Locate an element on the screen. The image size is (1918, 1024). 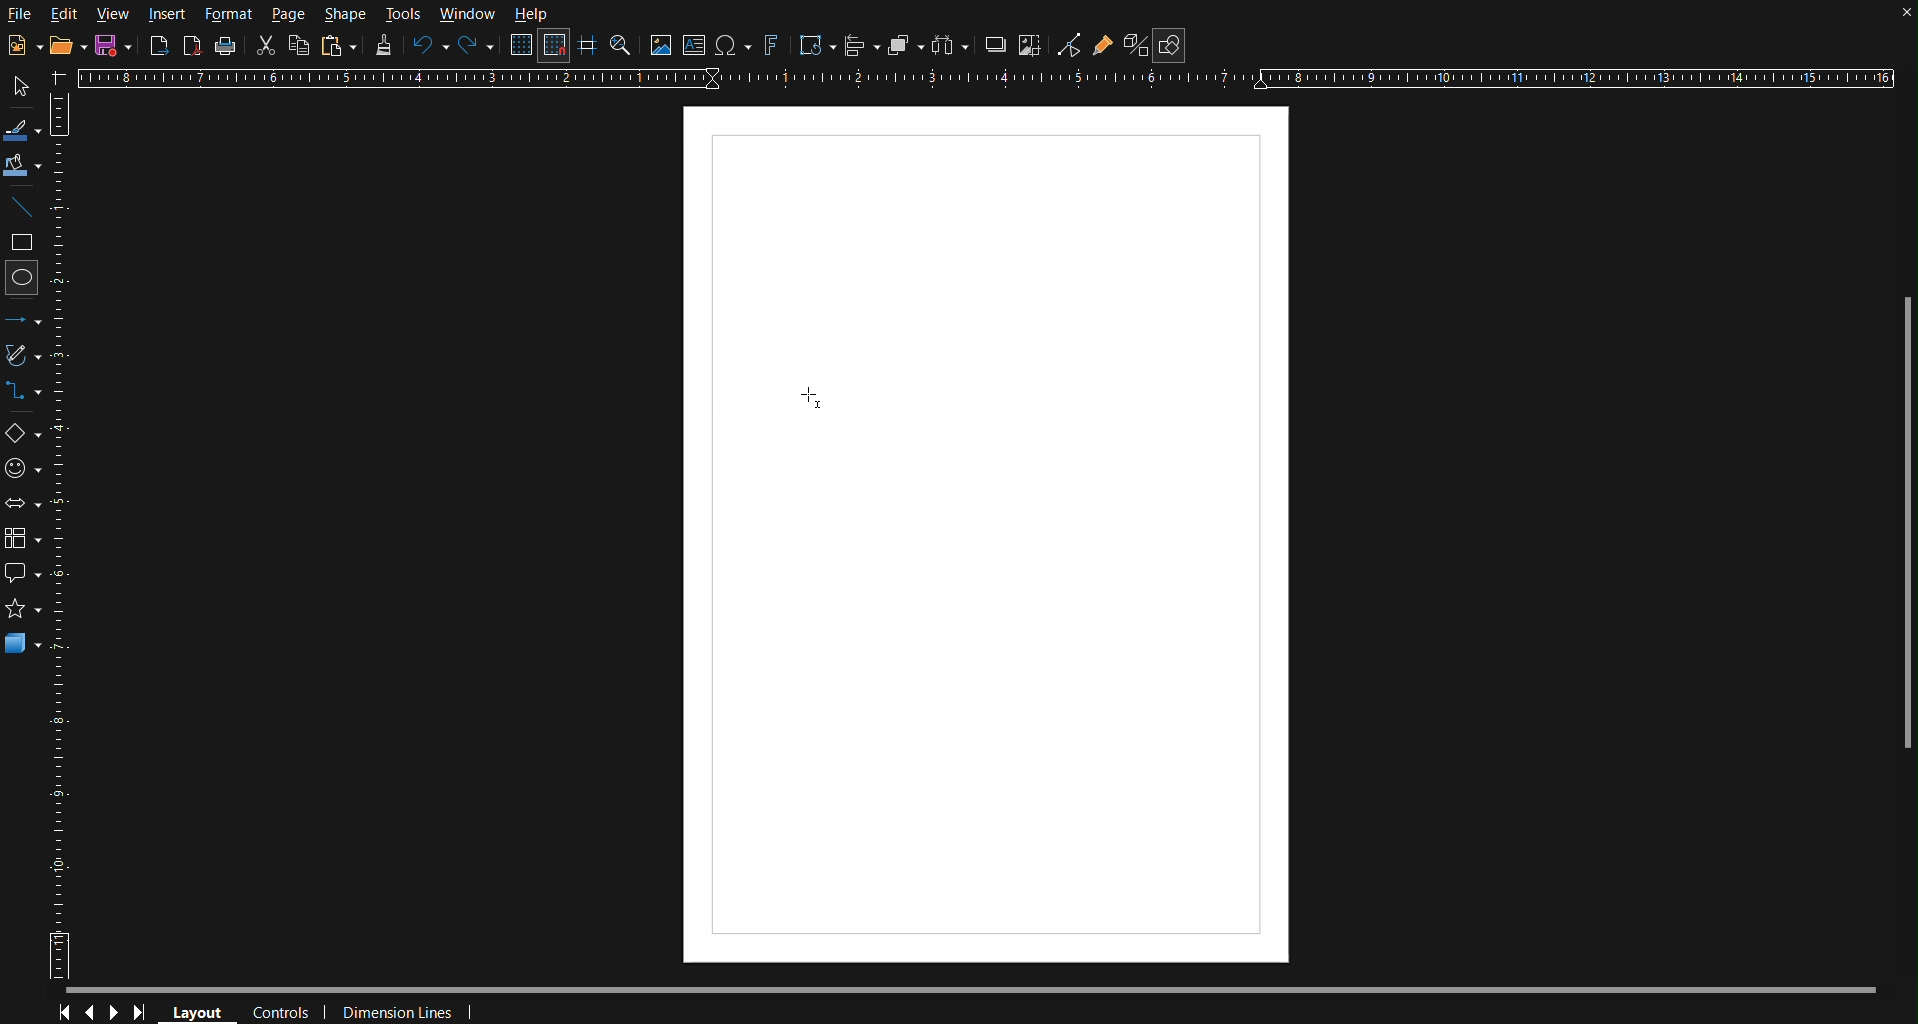
Box Arrows is located at coordinates (23, 510).